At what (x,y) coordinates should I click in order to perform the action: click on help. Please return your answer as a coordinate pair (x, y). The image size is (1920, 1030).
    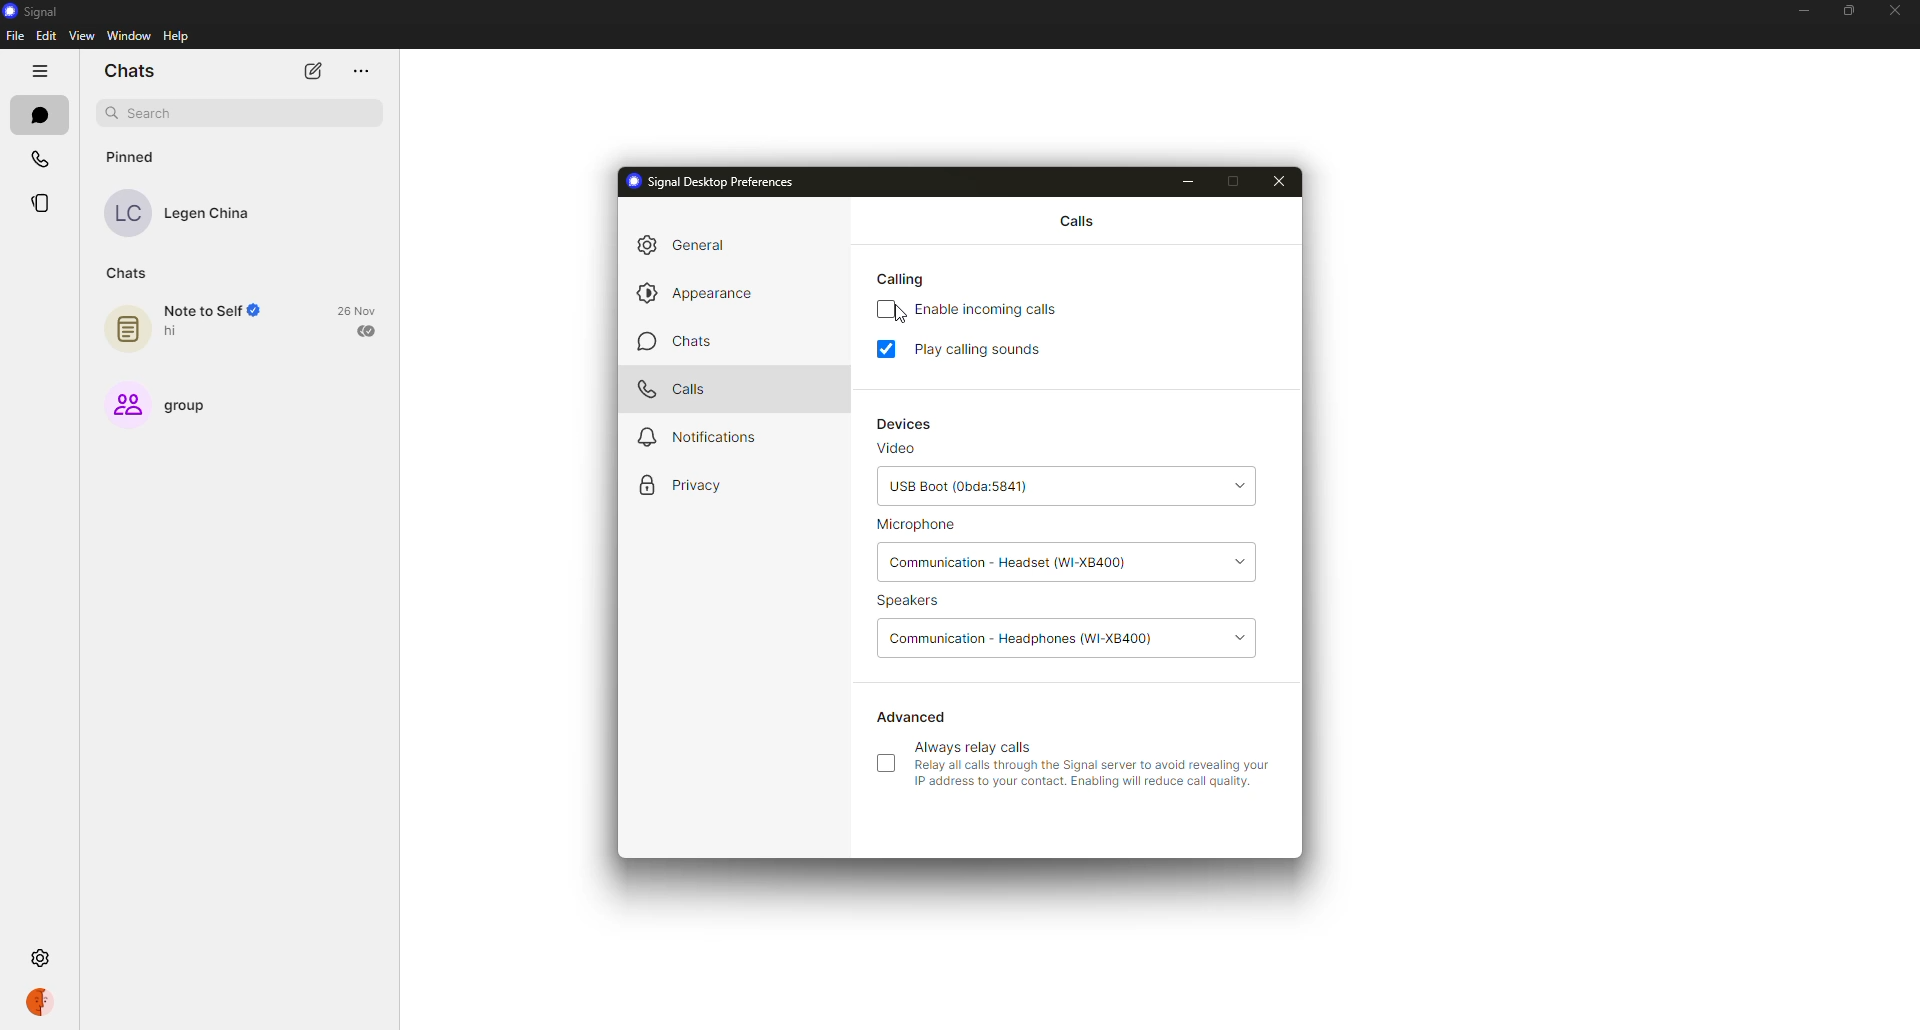
    Looking at the image, I should click on (178, 36).